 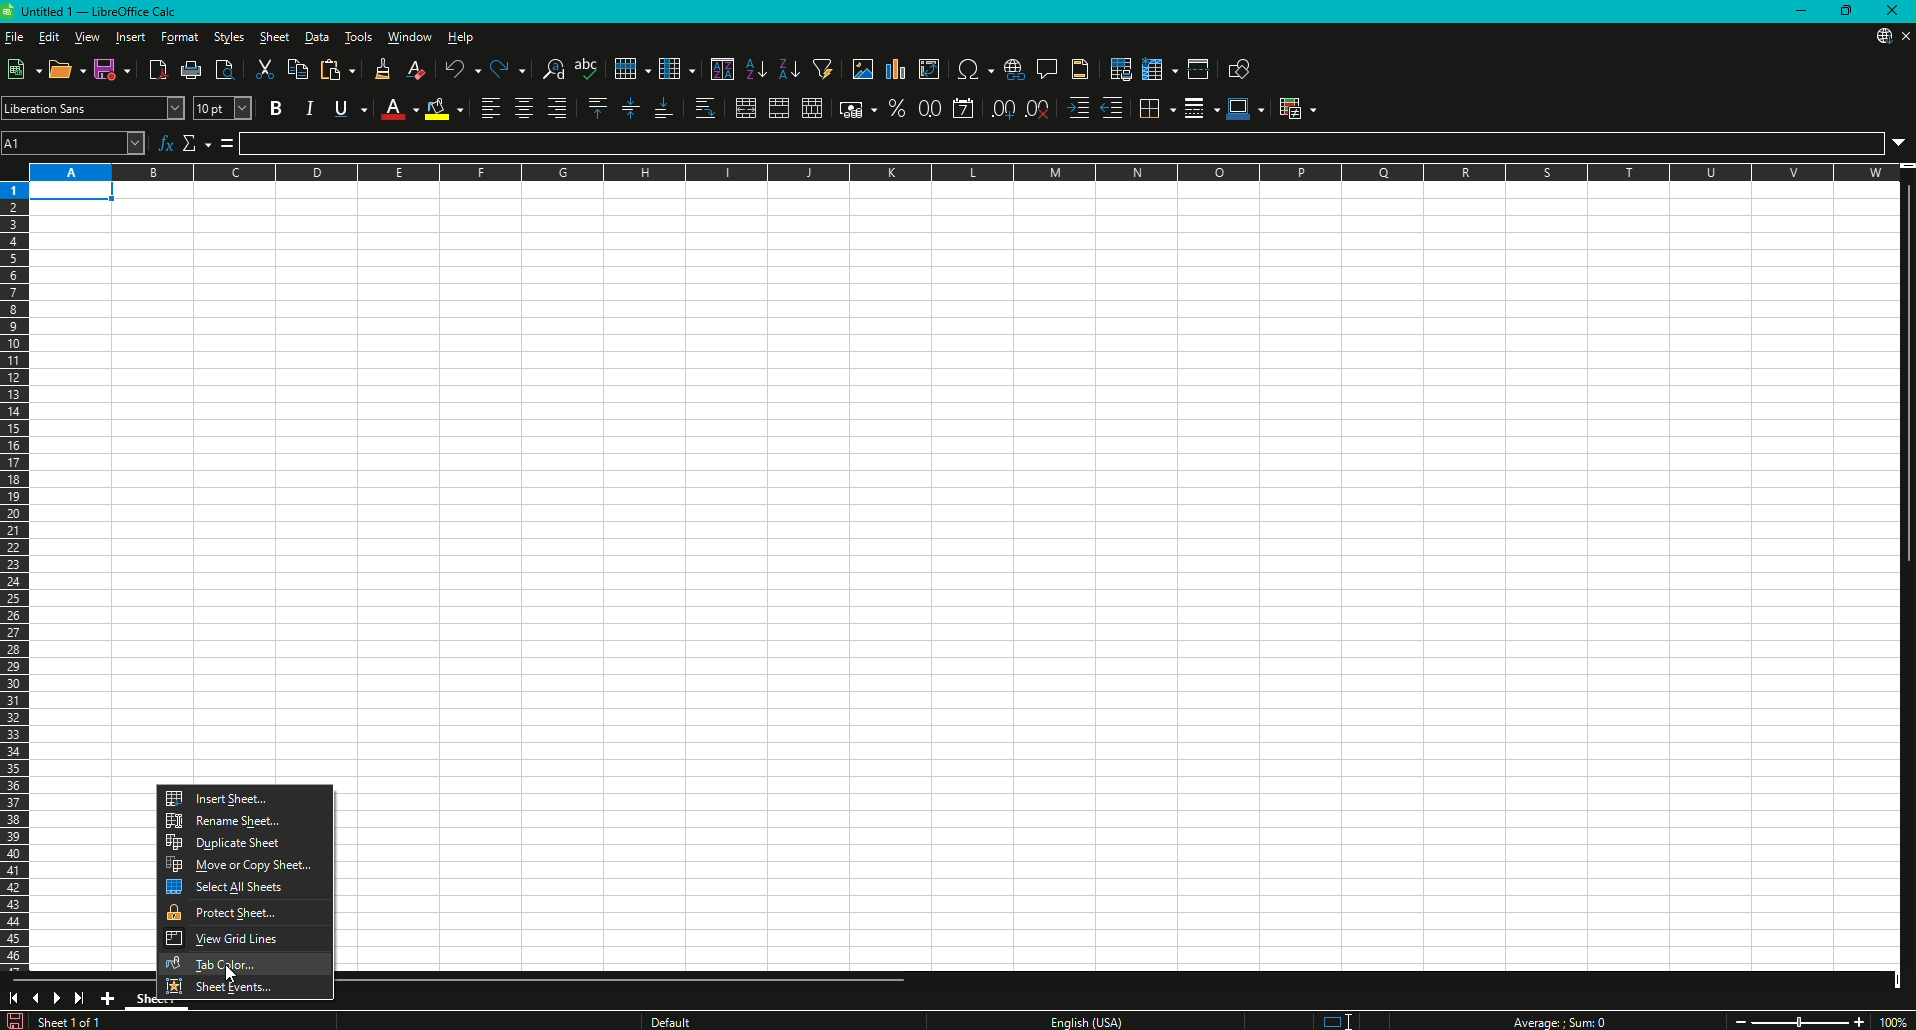 I want to click on Merge and Center or Unmerge, so click(x=745, y=108).